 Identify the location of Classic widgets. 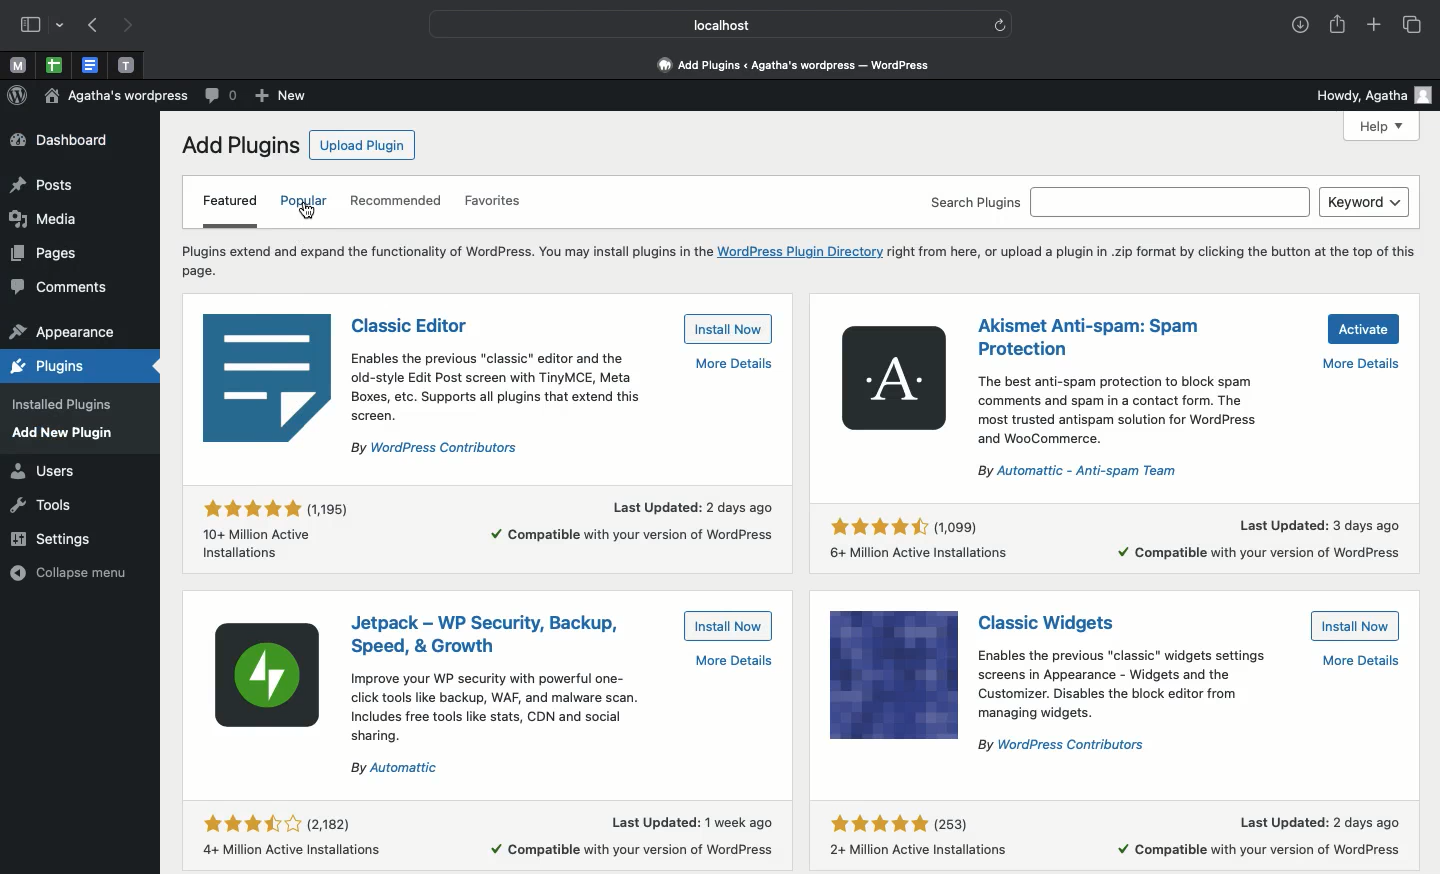
(1051, 622).